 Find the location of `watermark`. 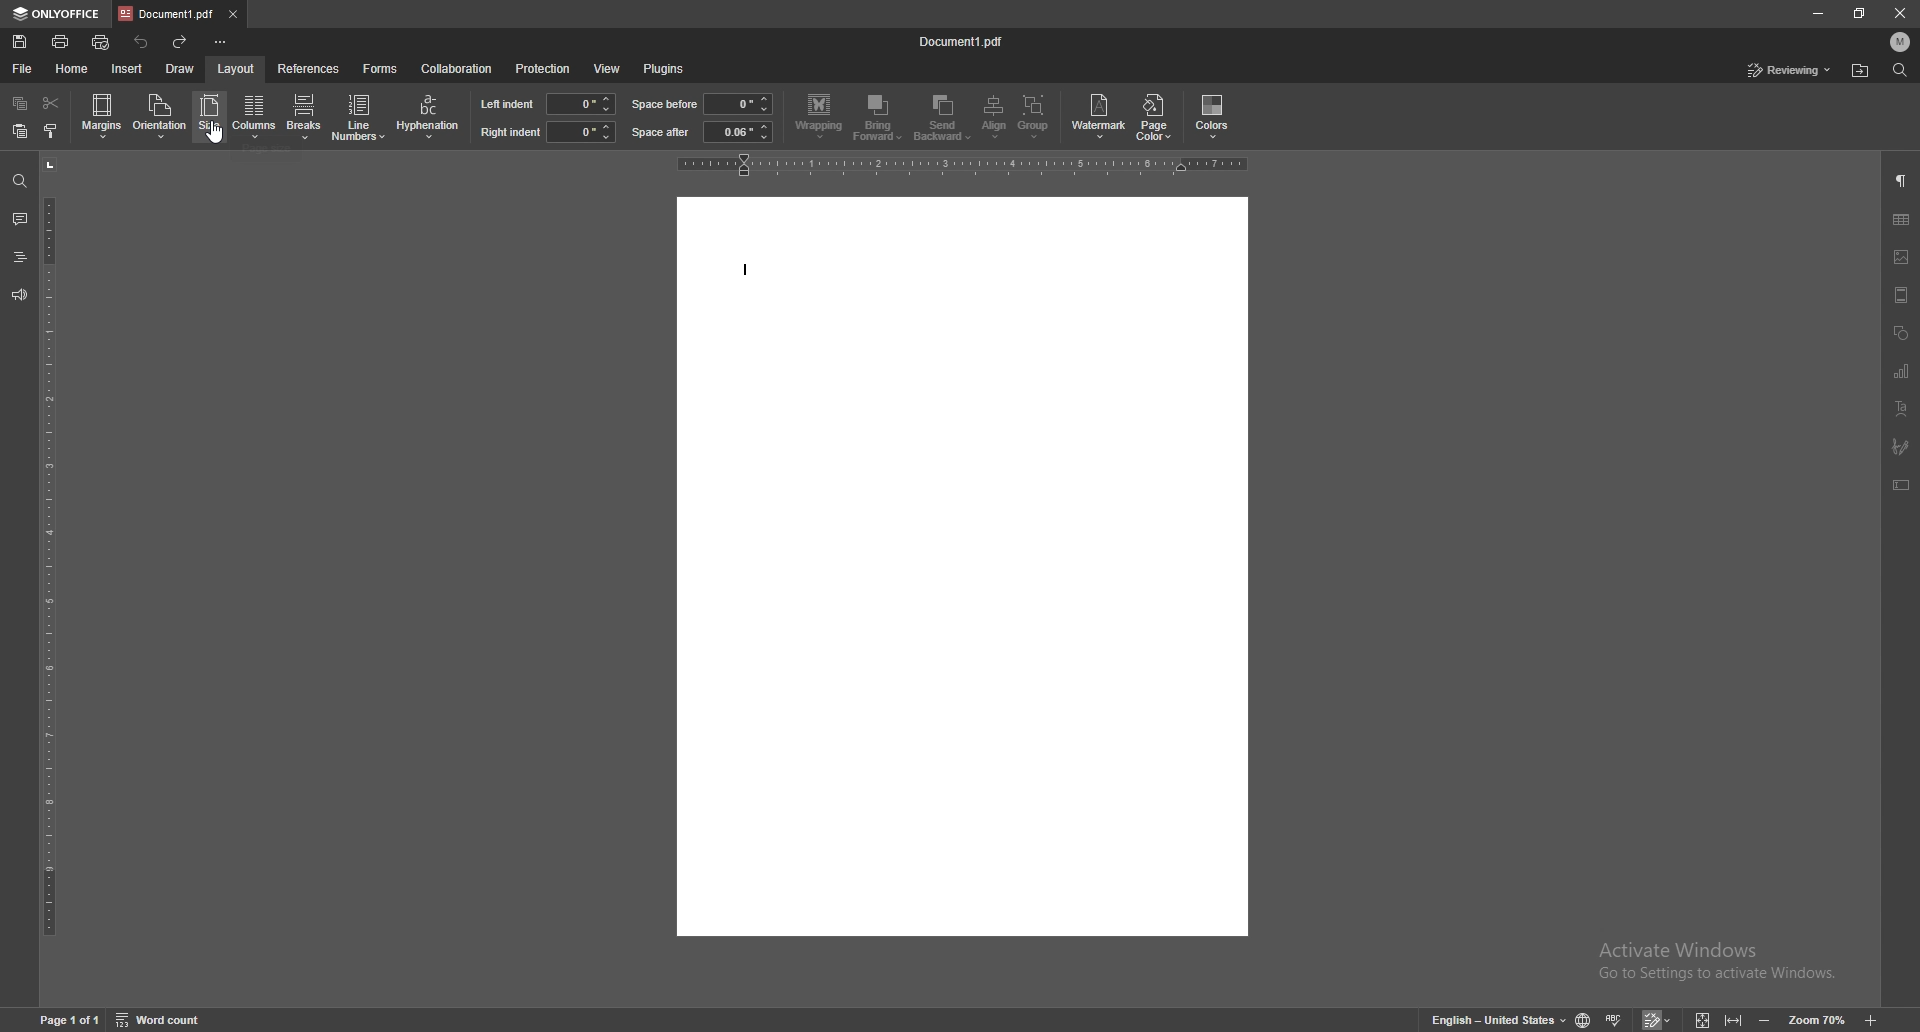

watermark is located at coordinates (1101, 115).